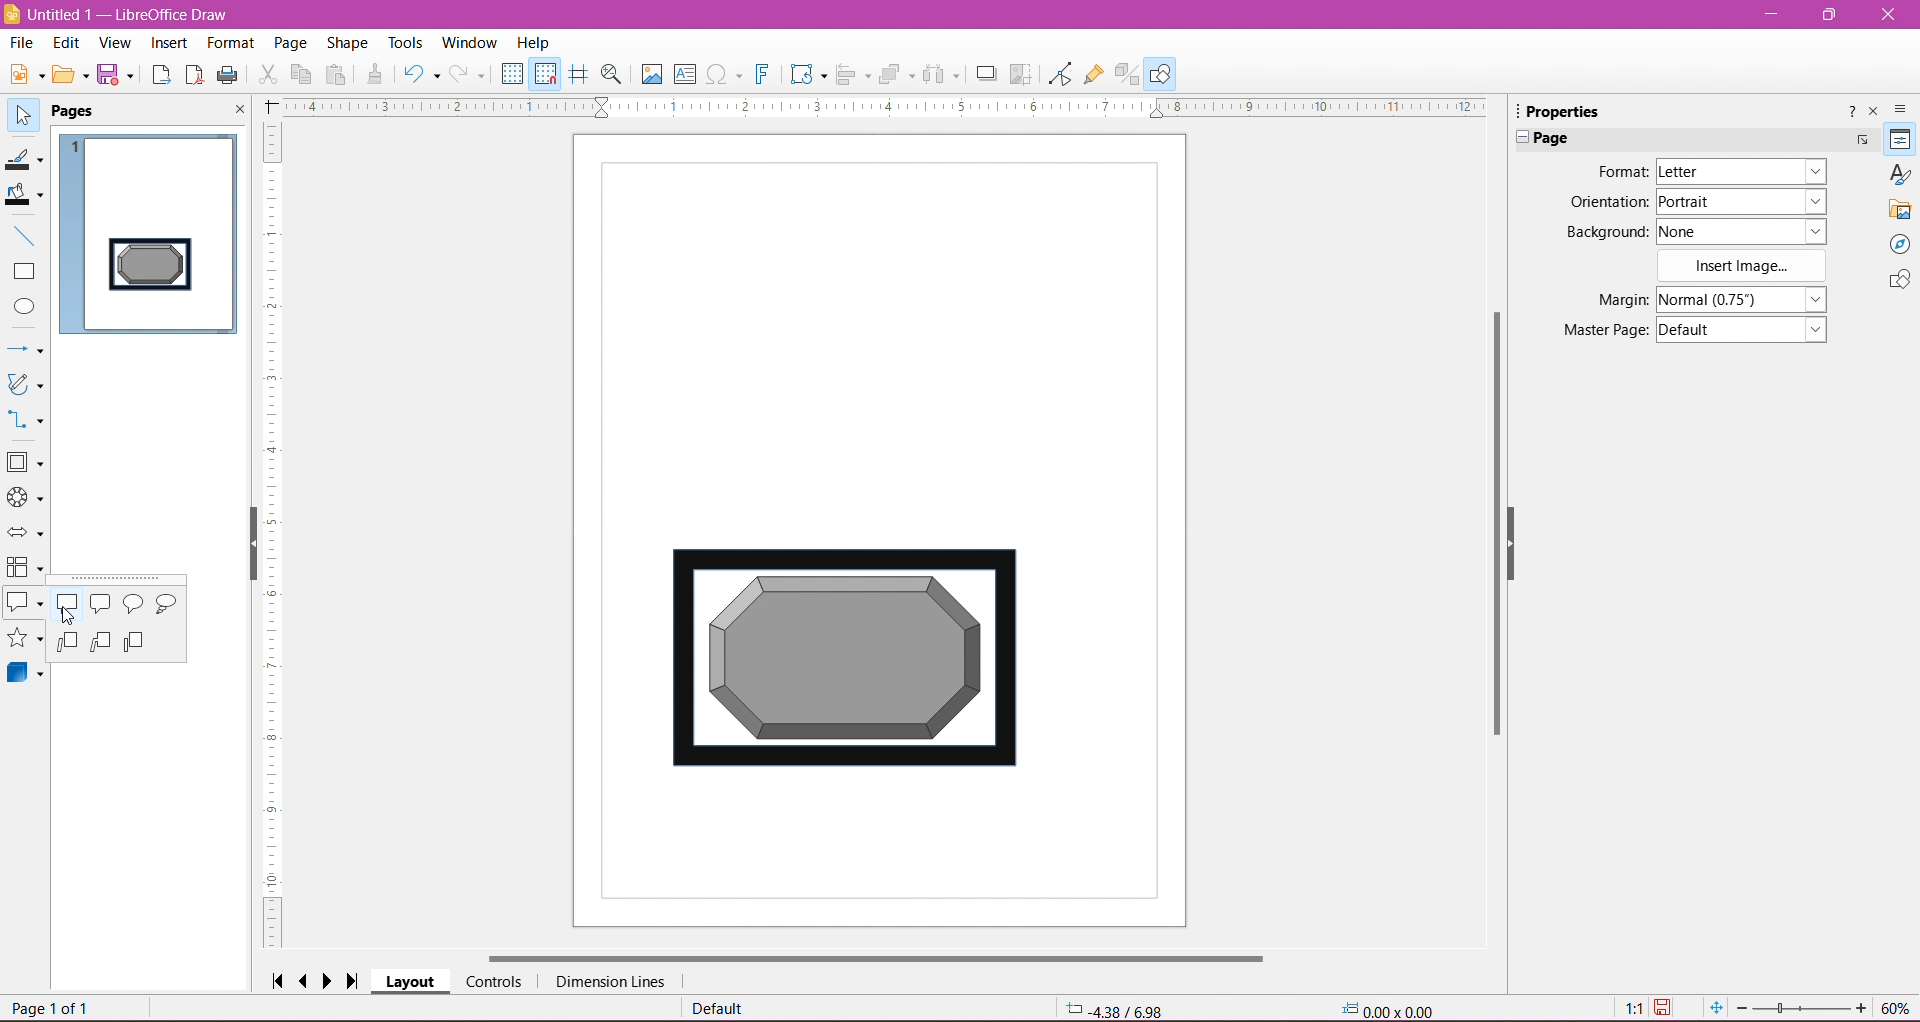 The width and height of the screenshot is (1920, 1022). Describe the element at coordinates (1518, 139) in the screenshot. I see `Expand/Close pane` at that location.